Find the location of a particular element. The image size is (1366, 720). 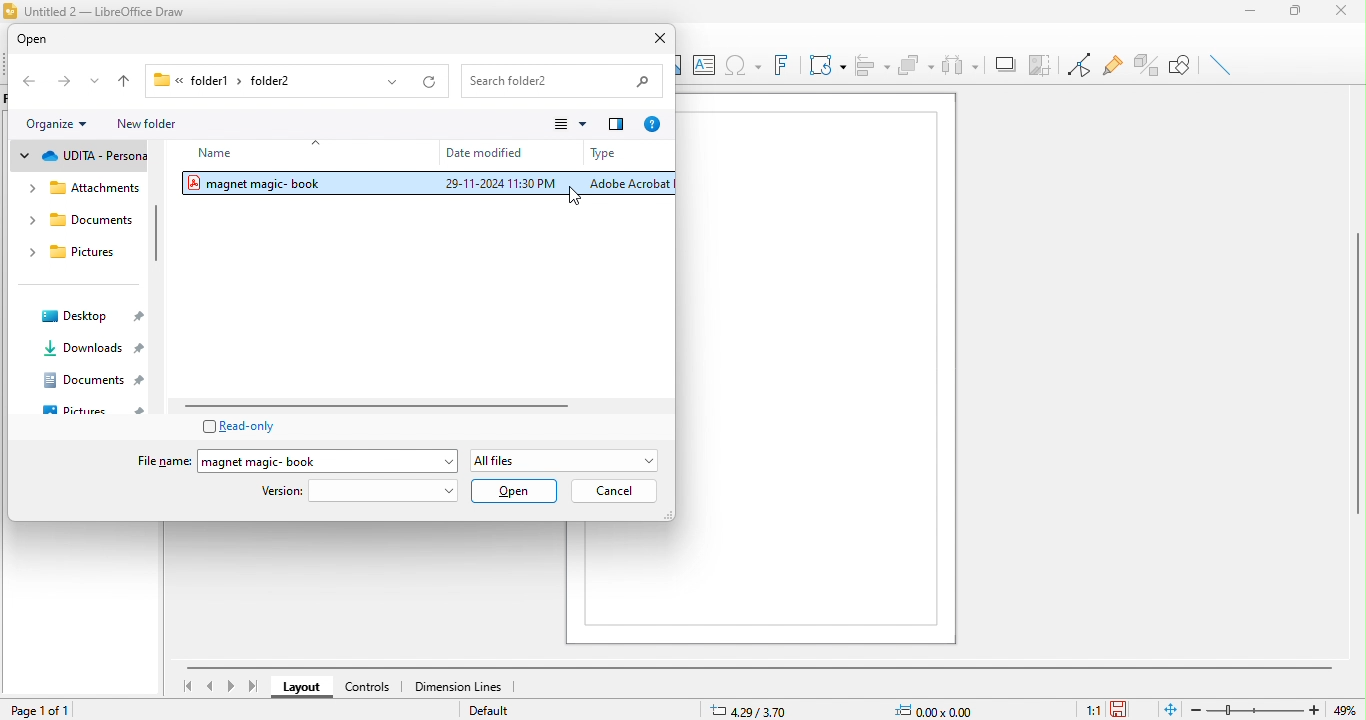

organize is located at coordinates (55, 125).